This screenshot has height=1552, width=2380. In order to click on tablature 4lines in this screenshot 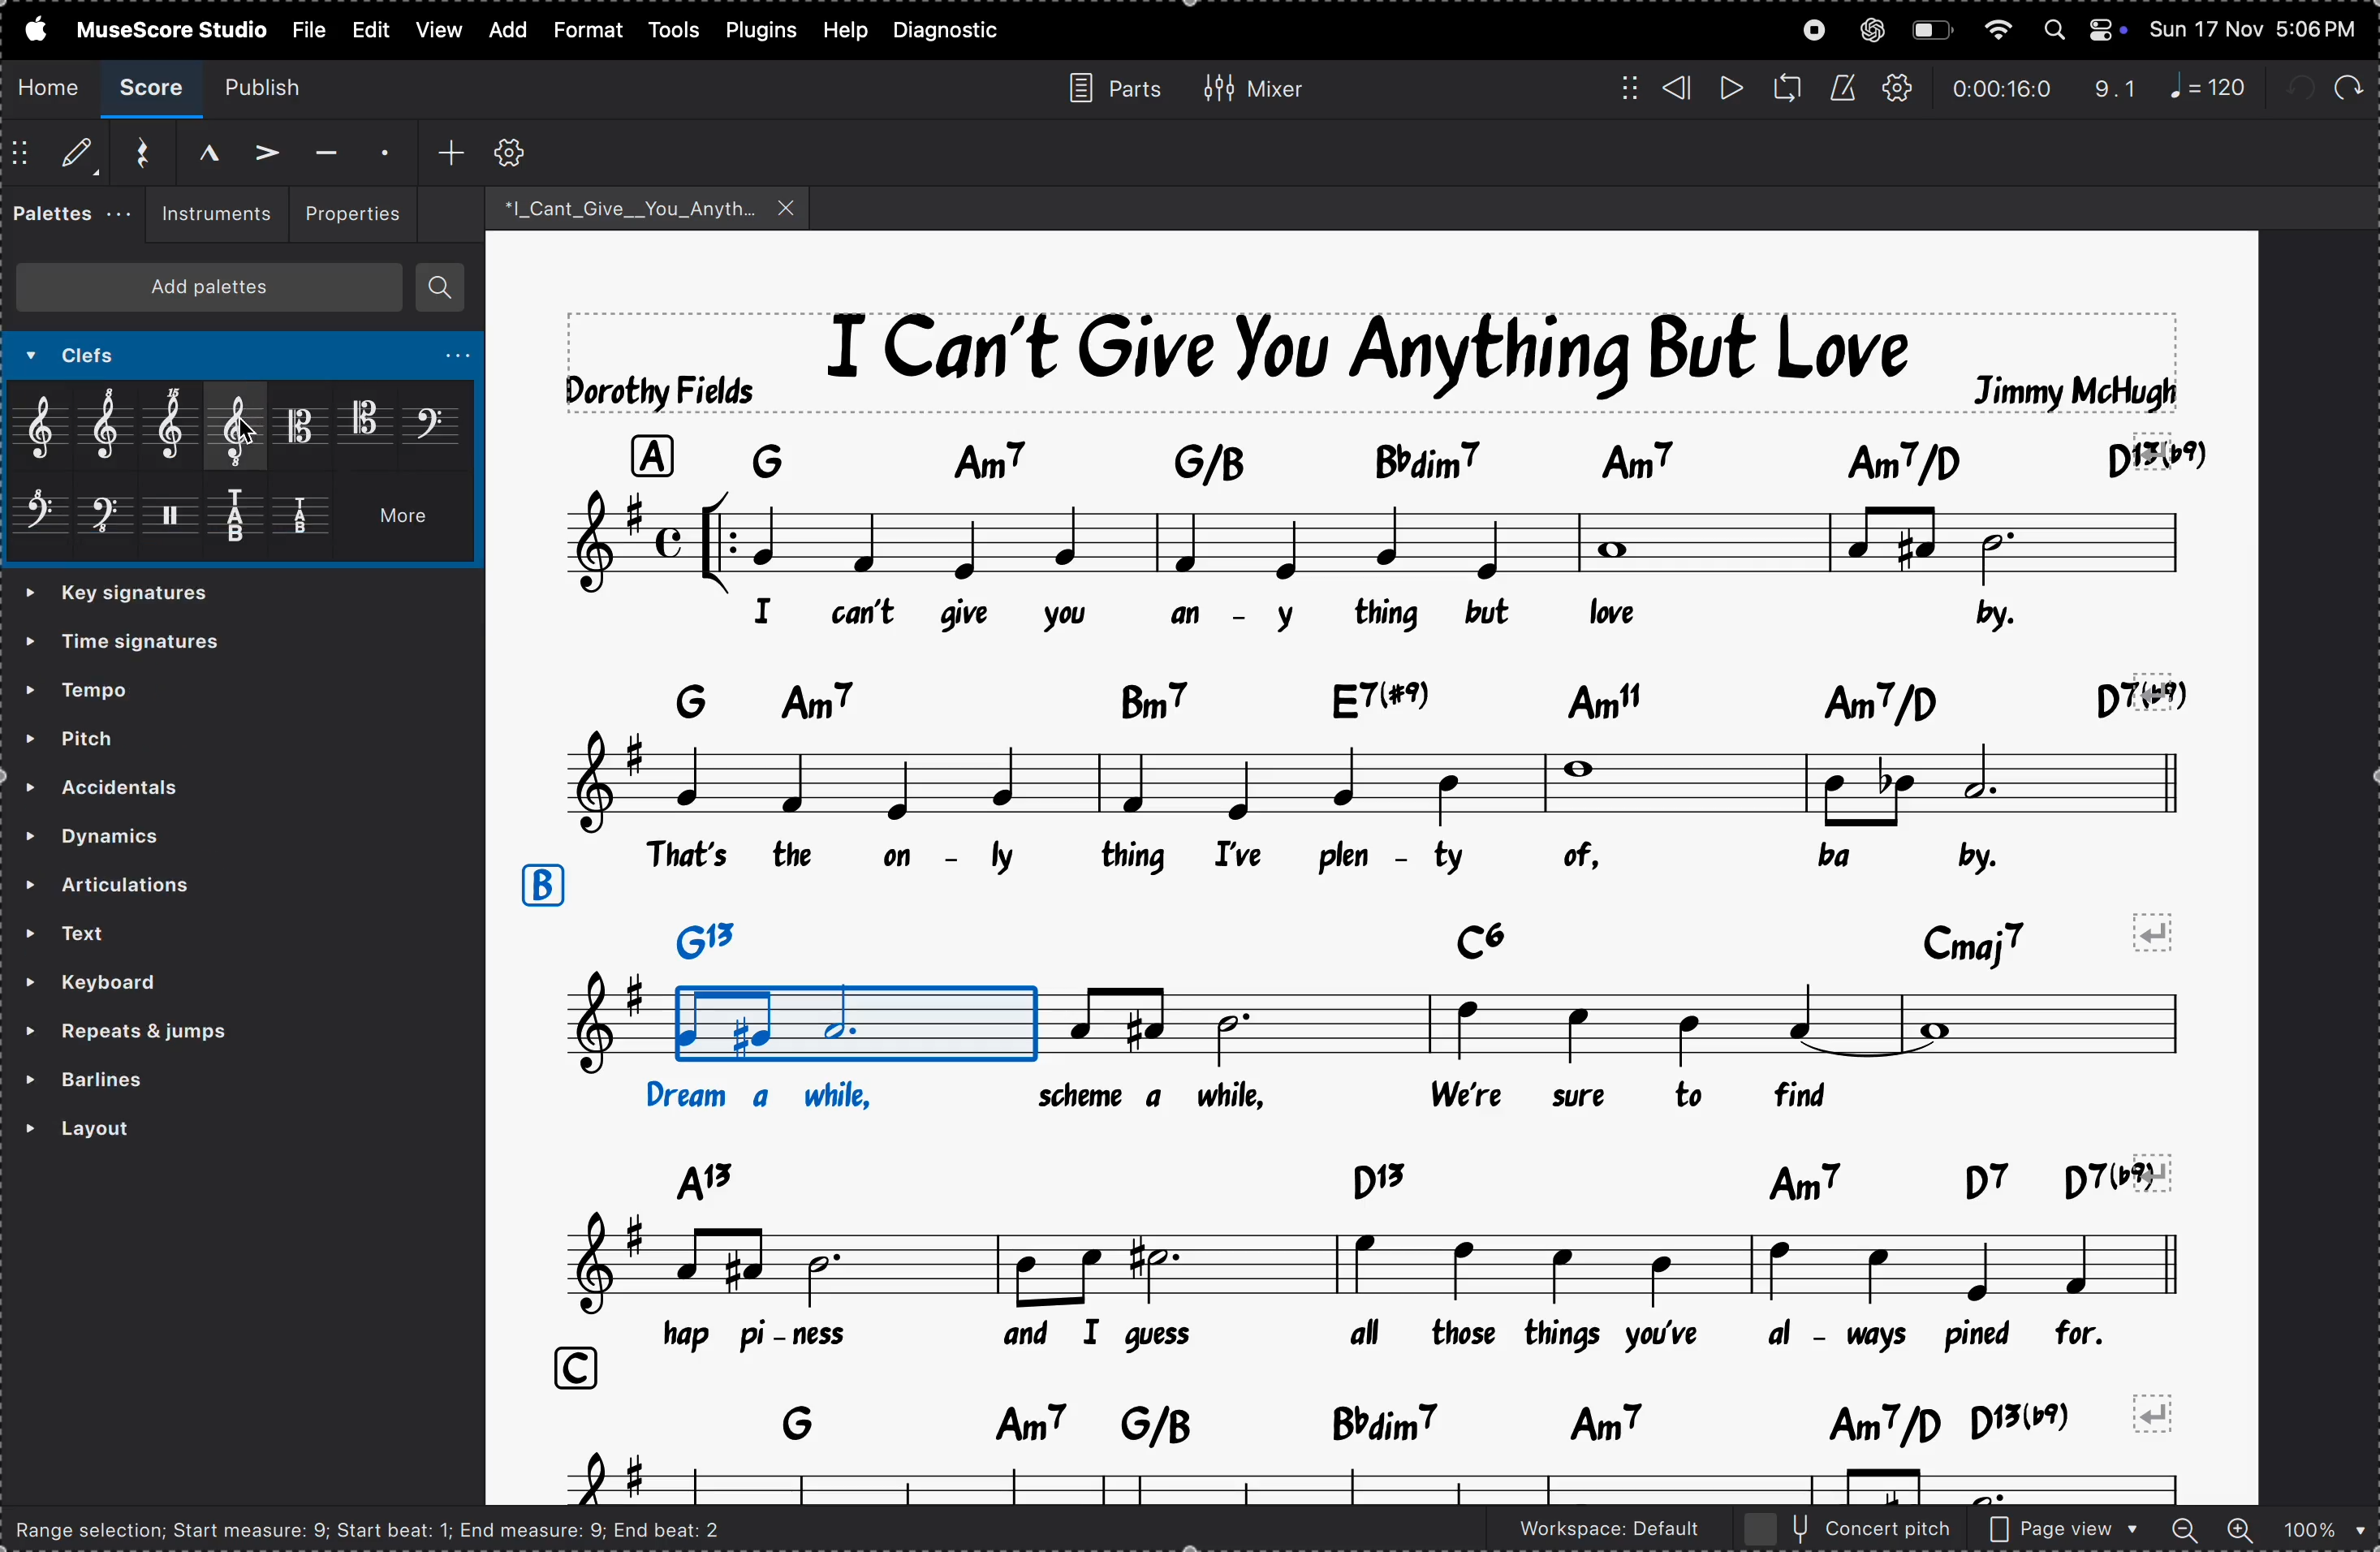, I will do `click(308, 520)`.